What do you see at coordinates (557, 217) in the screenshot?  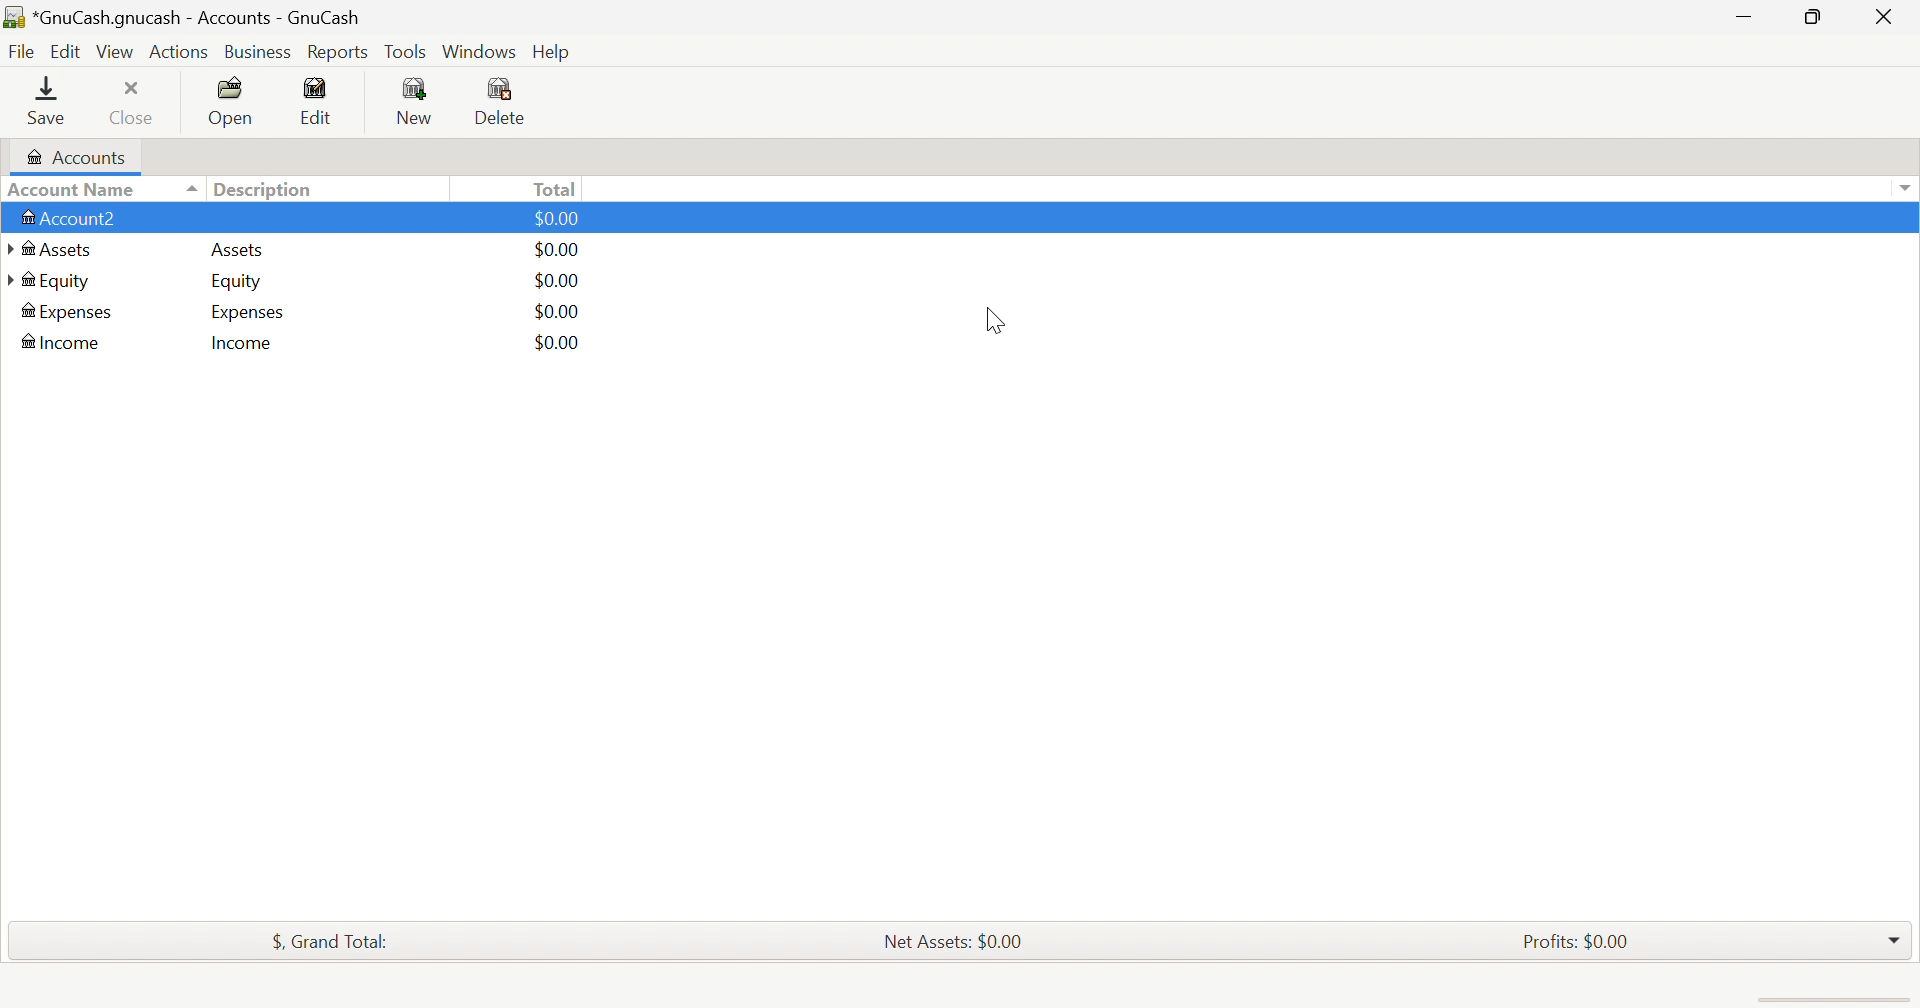 I see `$0.00` at bounding box center [557, 217].